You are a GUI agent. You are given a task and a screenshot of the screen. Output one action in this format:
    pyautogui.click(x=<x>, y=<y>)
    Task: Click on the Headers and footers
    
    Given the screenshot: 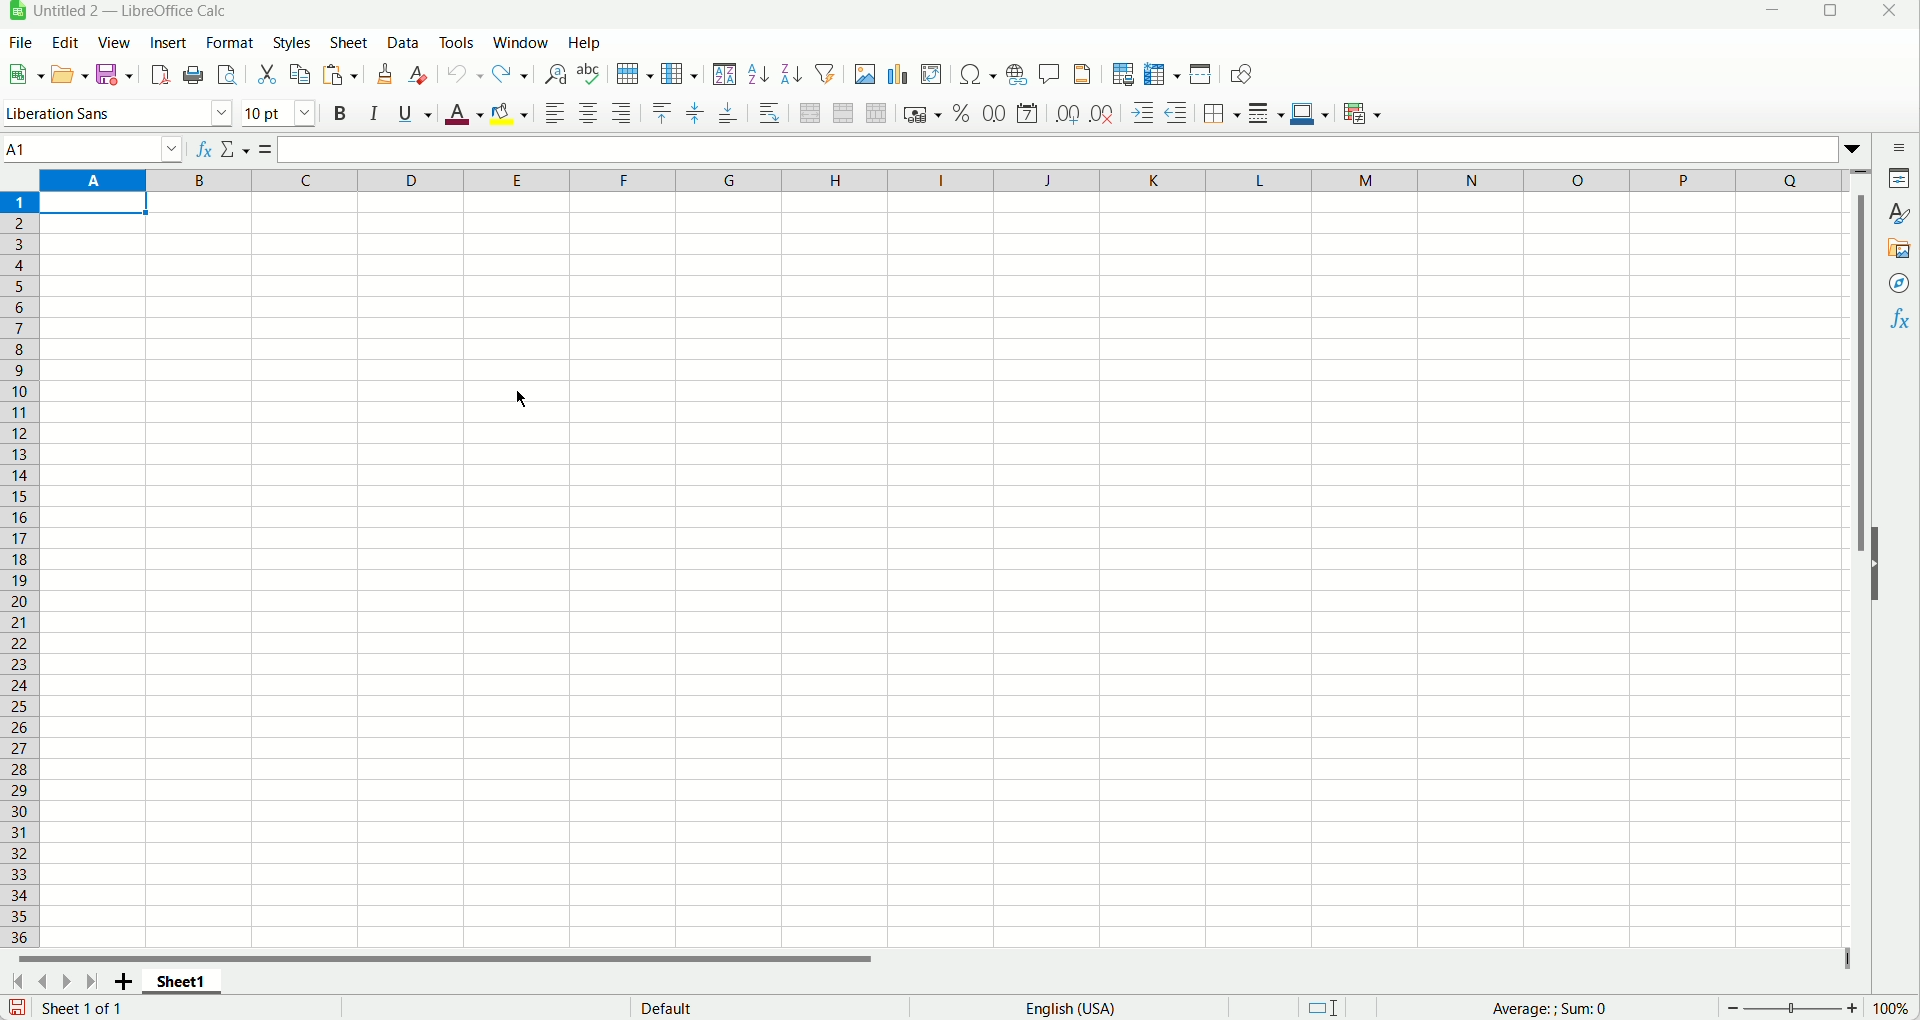 What is the action you would take?
    pyautogui.click(x=1082, y=72)
    